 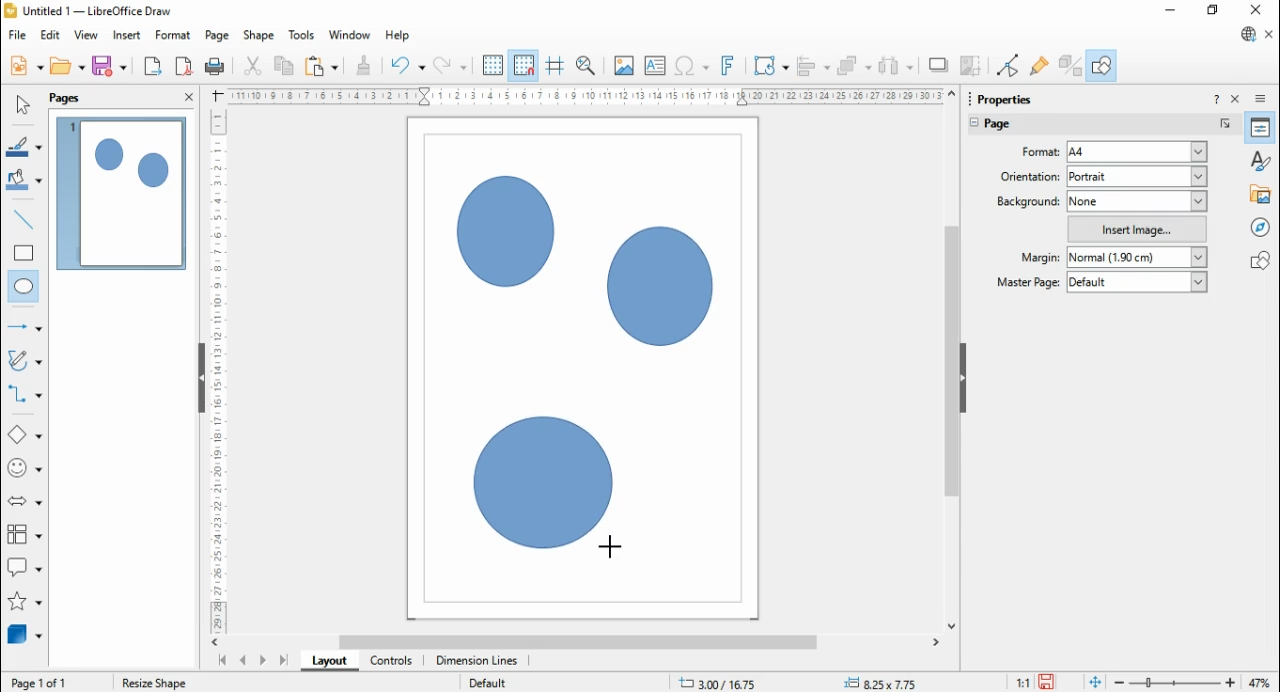 I want to click on toggle point edit mode, so click(x=1010, y=65).